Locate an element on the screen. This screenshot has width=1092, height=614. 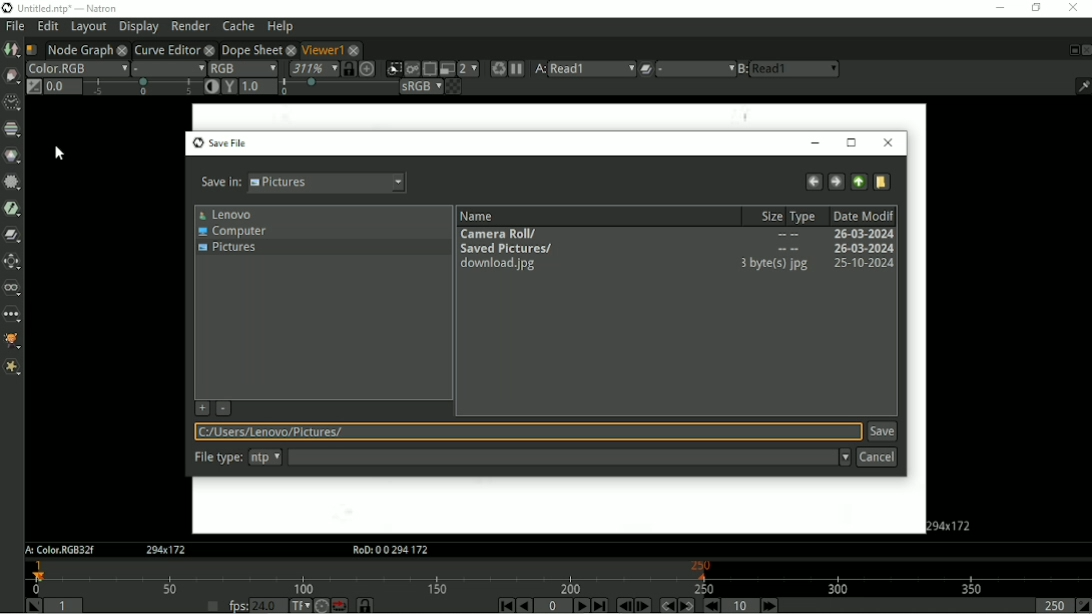
Display channels is located at coordinates (243, 68).